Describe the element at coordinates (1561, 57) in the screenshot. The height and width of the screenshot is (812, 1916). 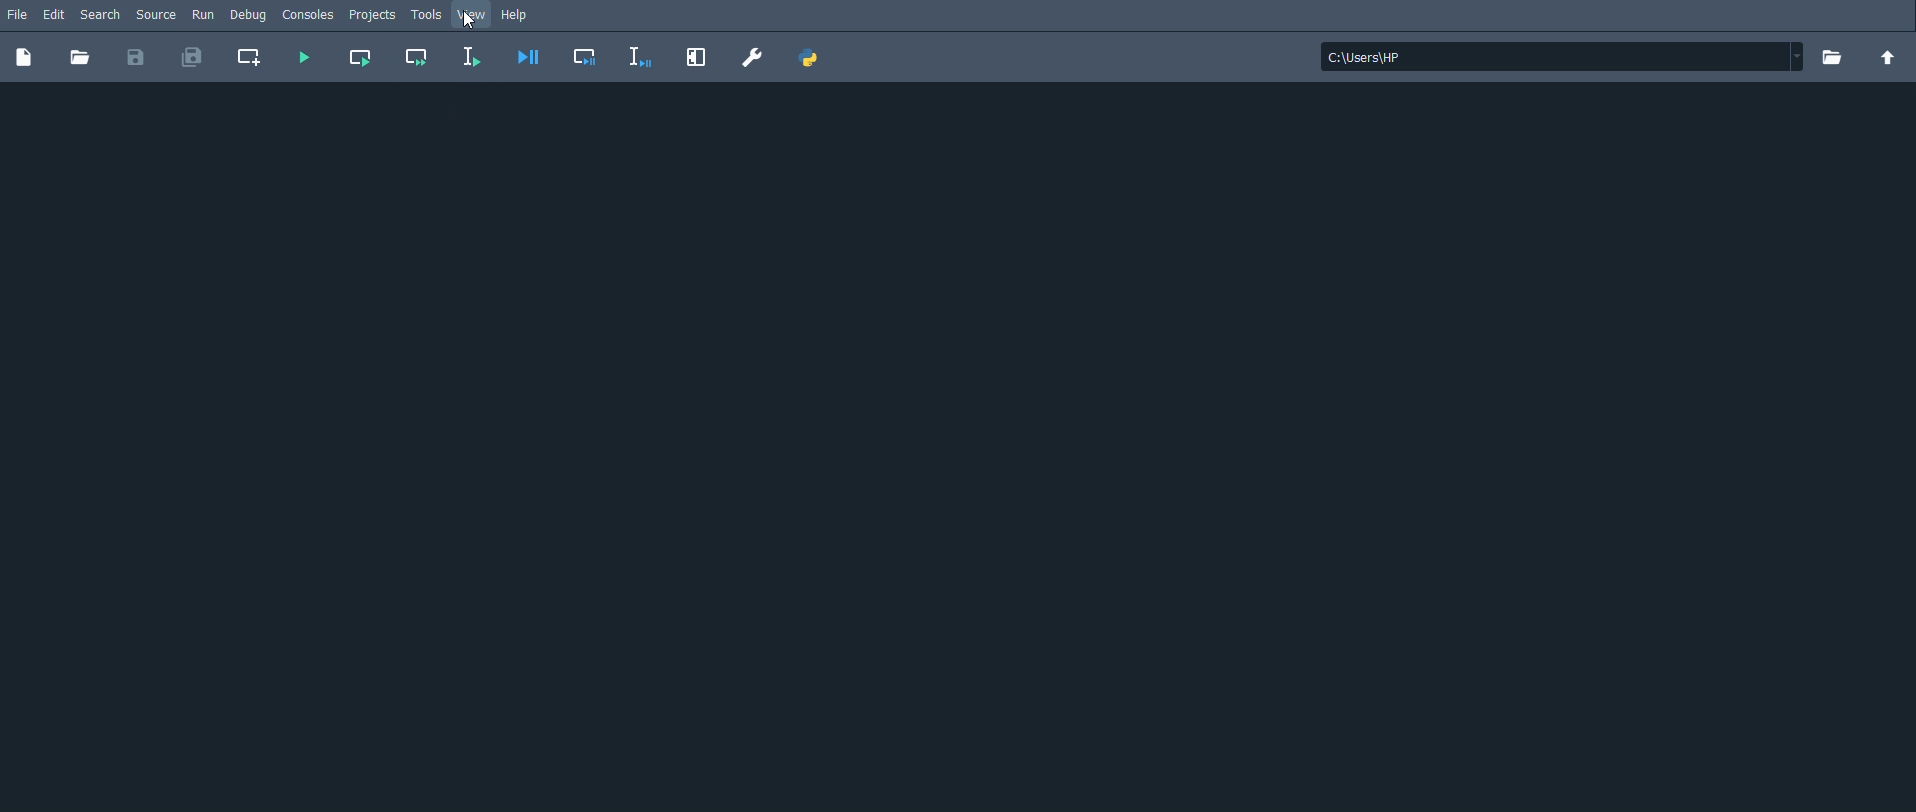
I see `File location` at that location.